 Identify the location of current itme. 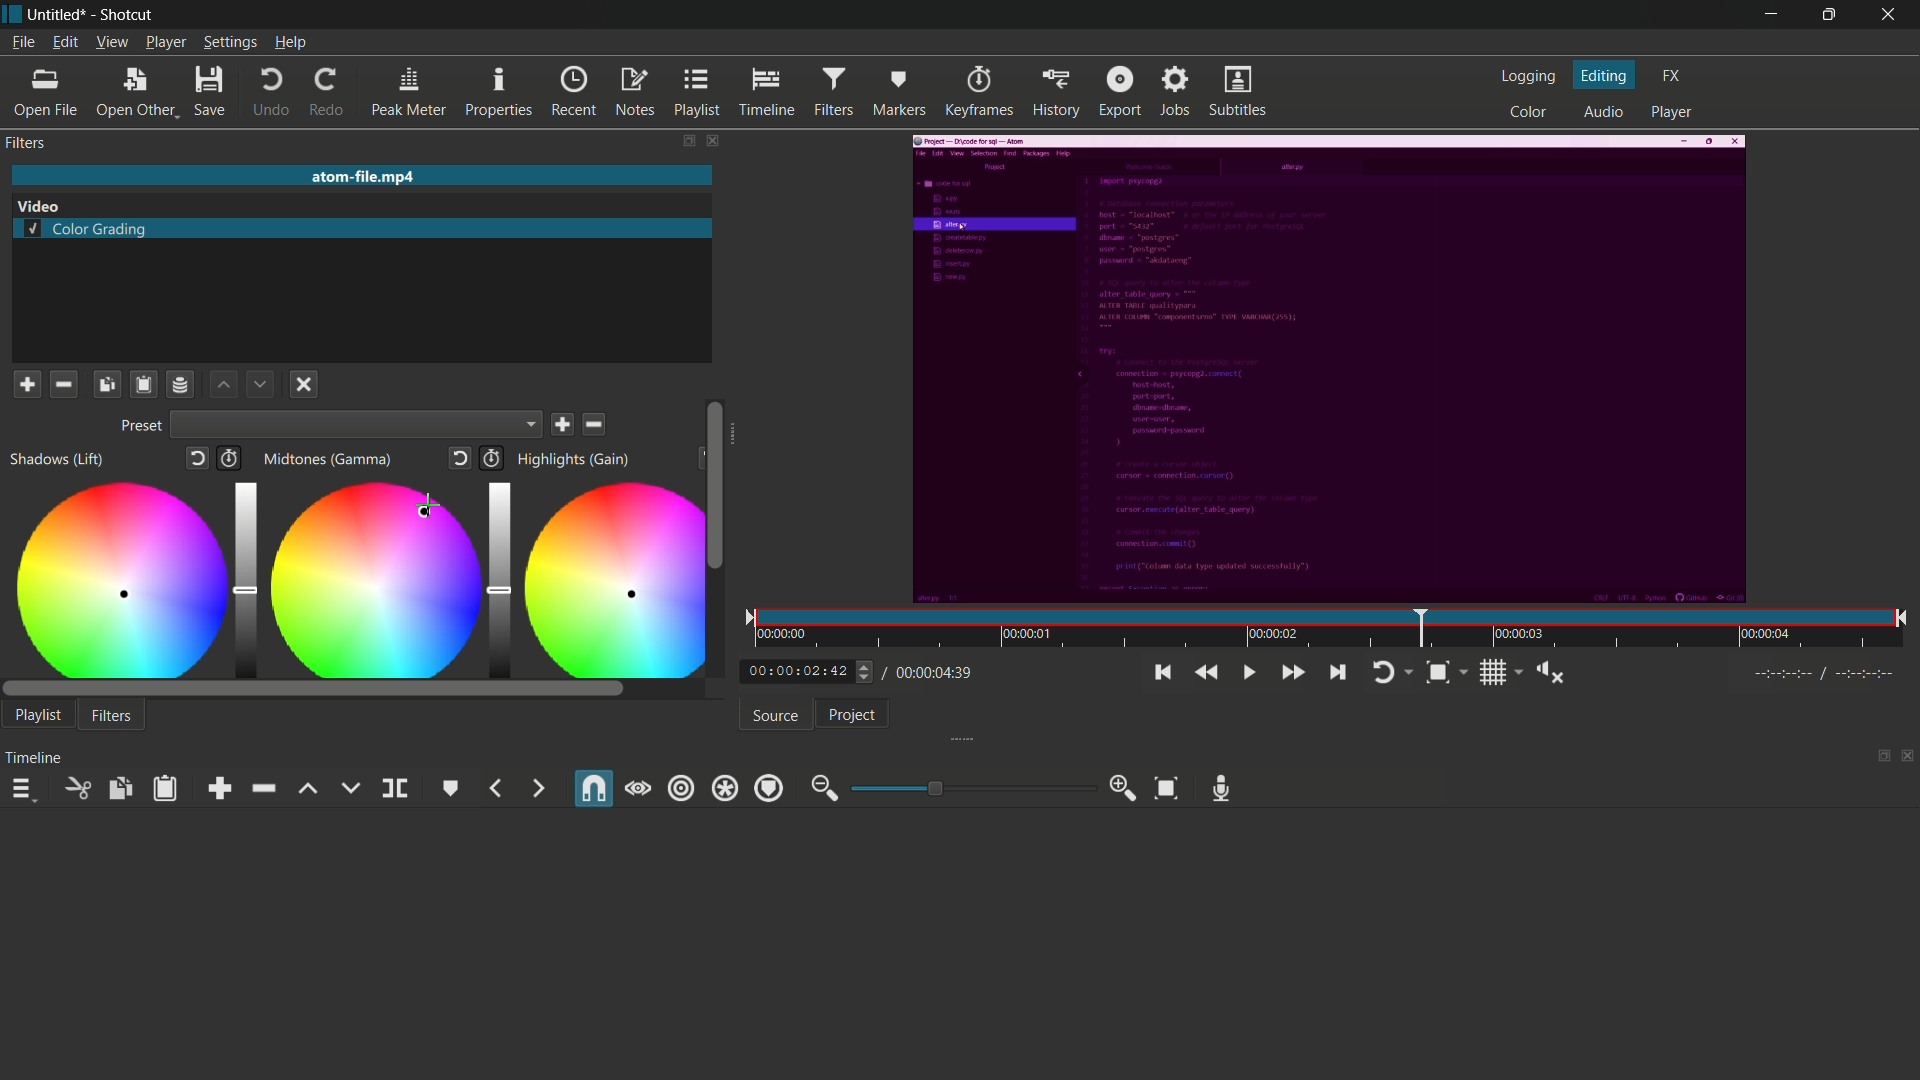
(800, 672).